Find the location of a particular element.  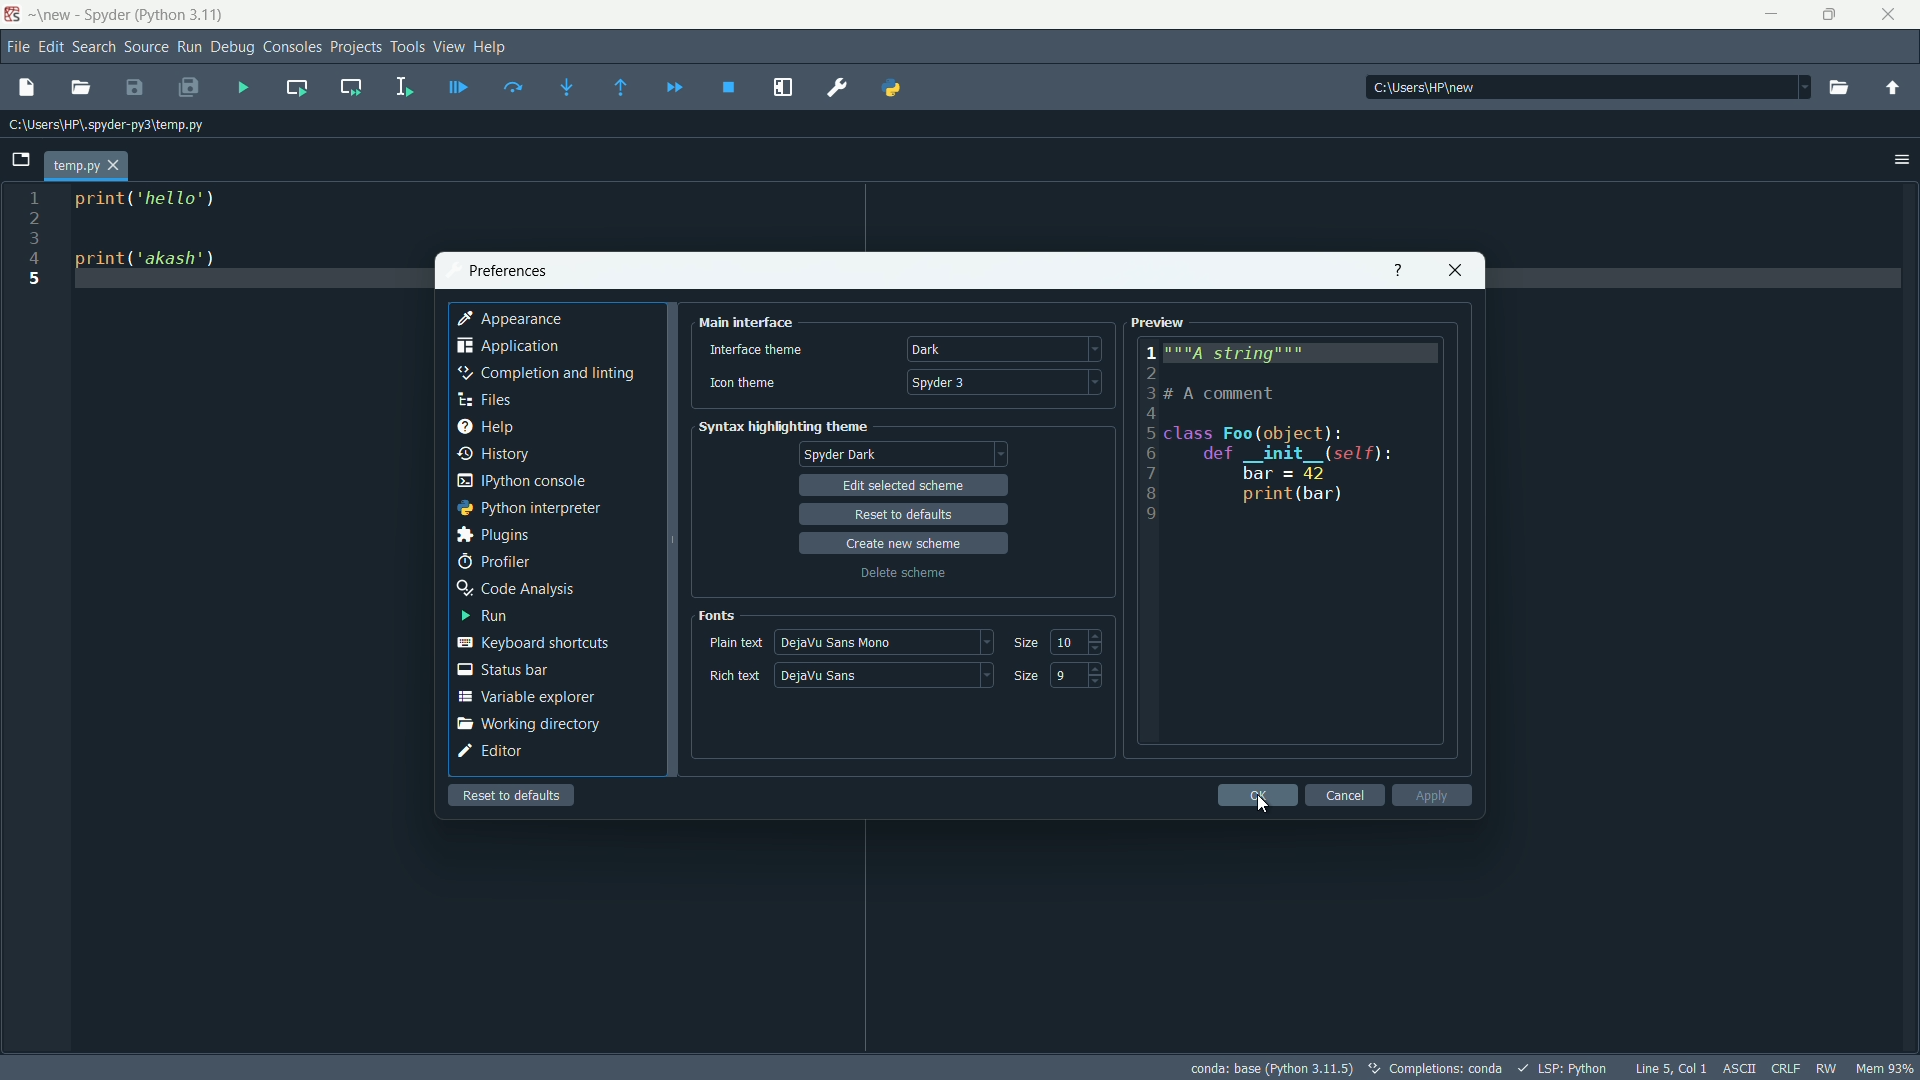

appearance is located at coordinates (513, 320).